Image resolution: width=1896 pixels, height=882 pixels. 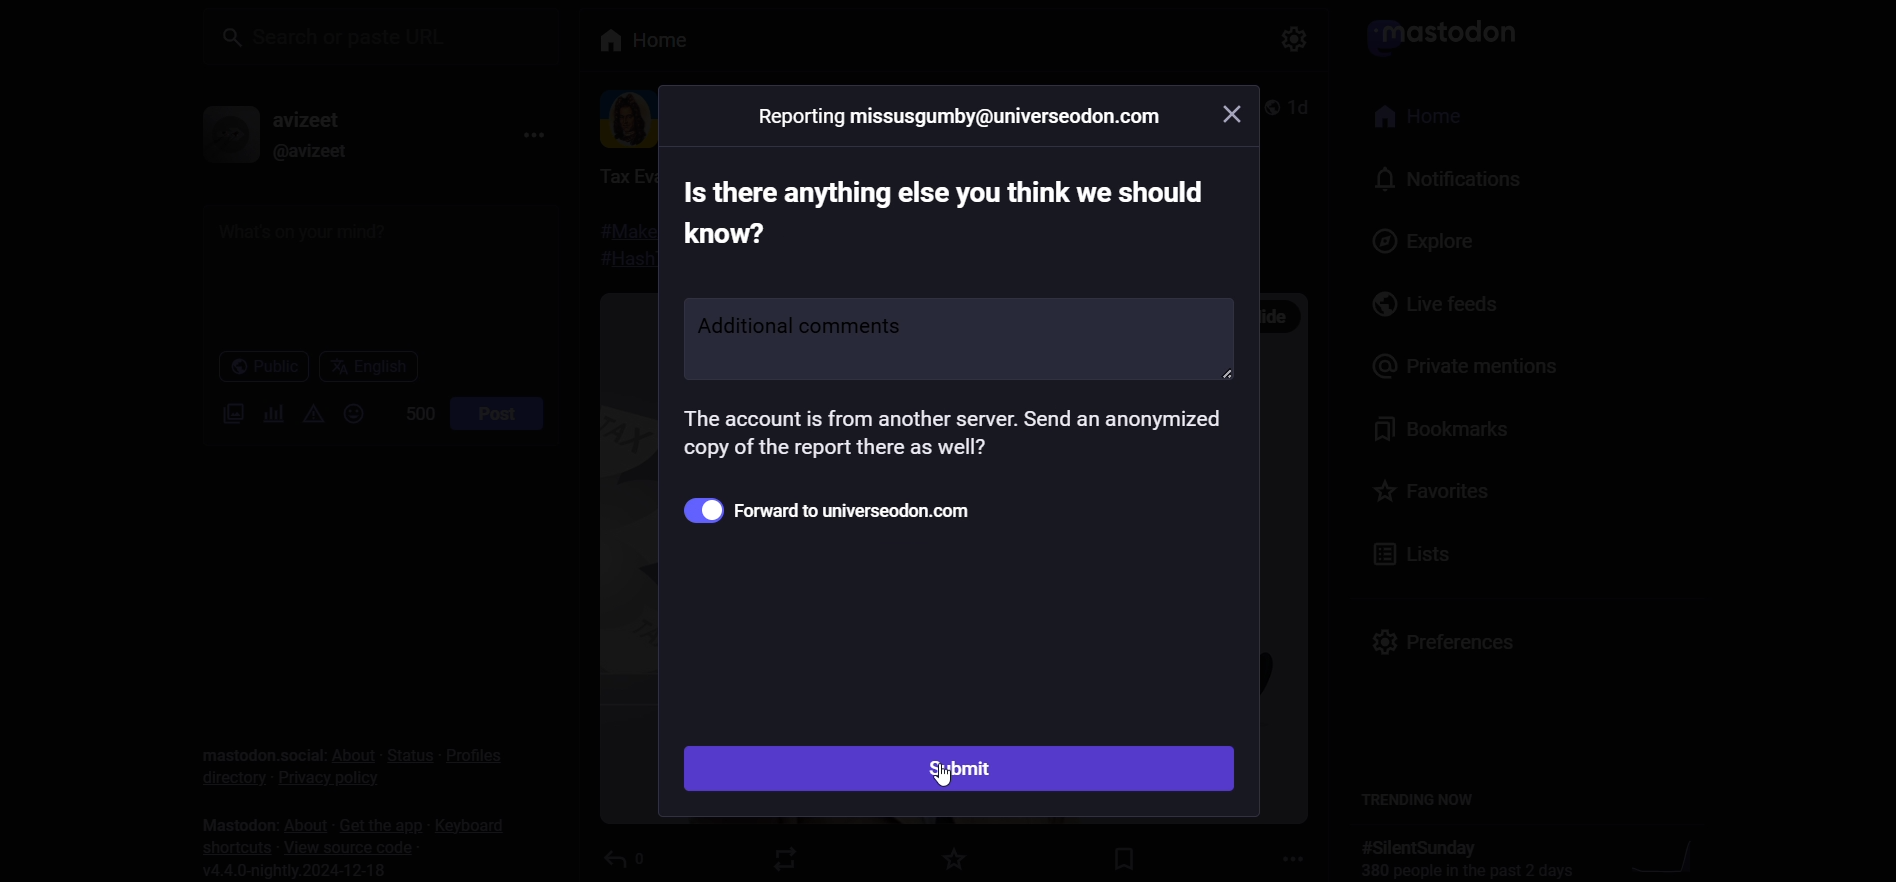 What do you see at coordinates (1236, 111) in the screenshot?
I see `close` at bounding box center [1236, 111].